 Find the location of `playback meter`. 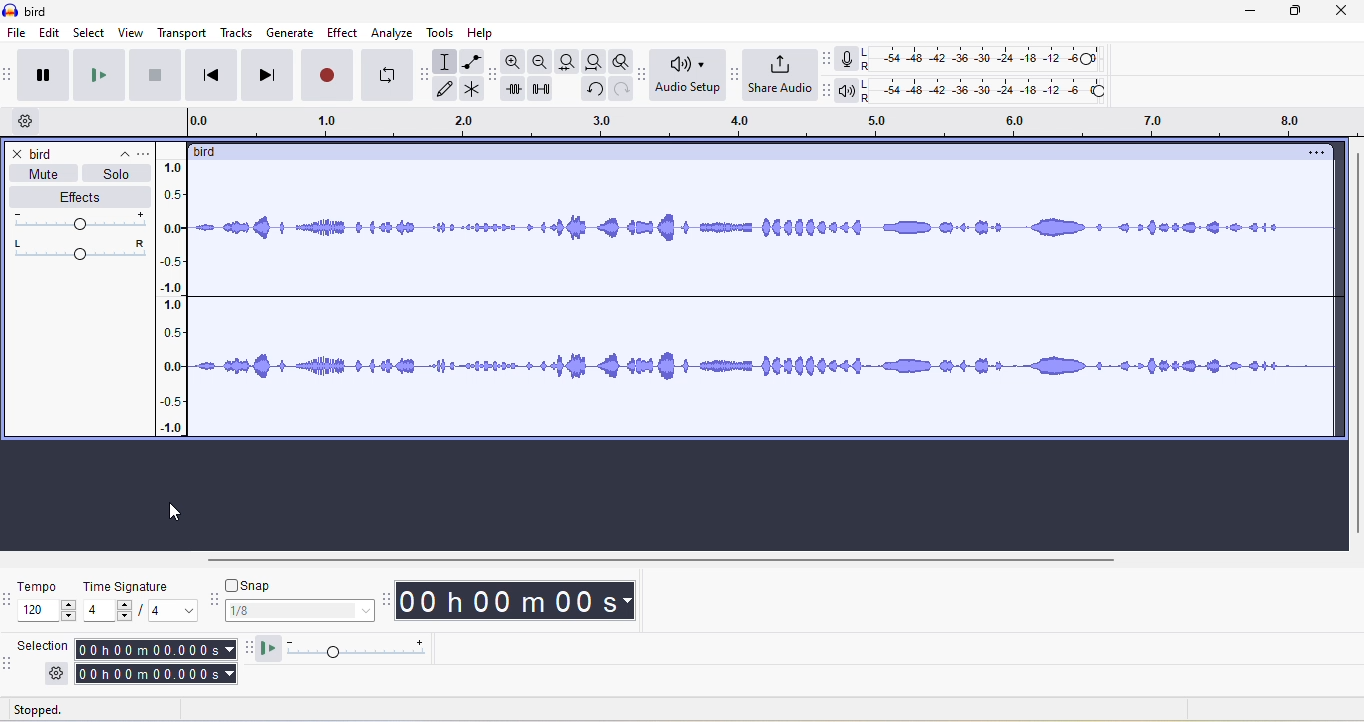

playback meter is located at coordinates (847, 92).